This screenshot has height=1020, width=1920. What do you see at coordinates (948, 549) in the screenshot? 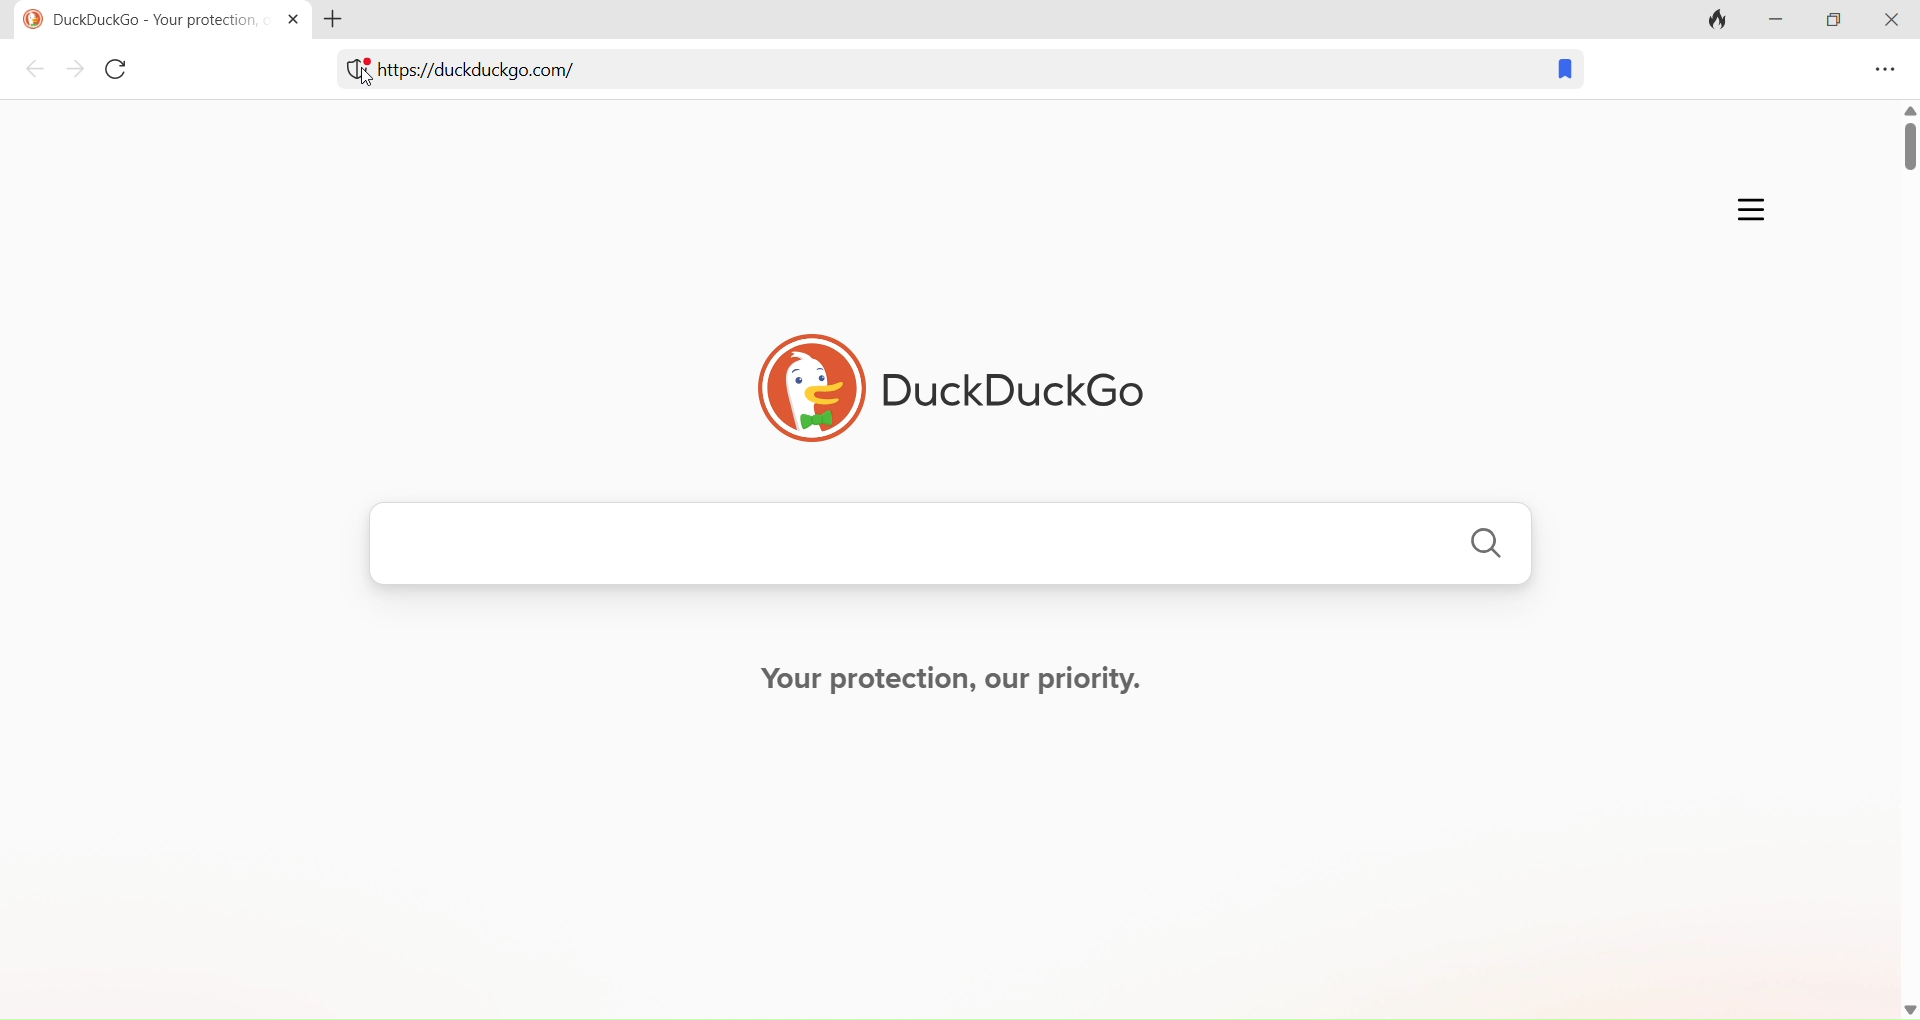
I see `search engine search bar` at bounding box center [948, 549].